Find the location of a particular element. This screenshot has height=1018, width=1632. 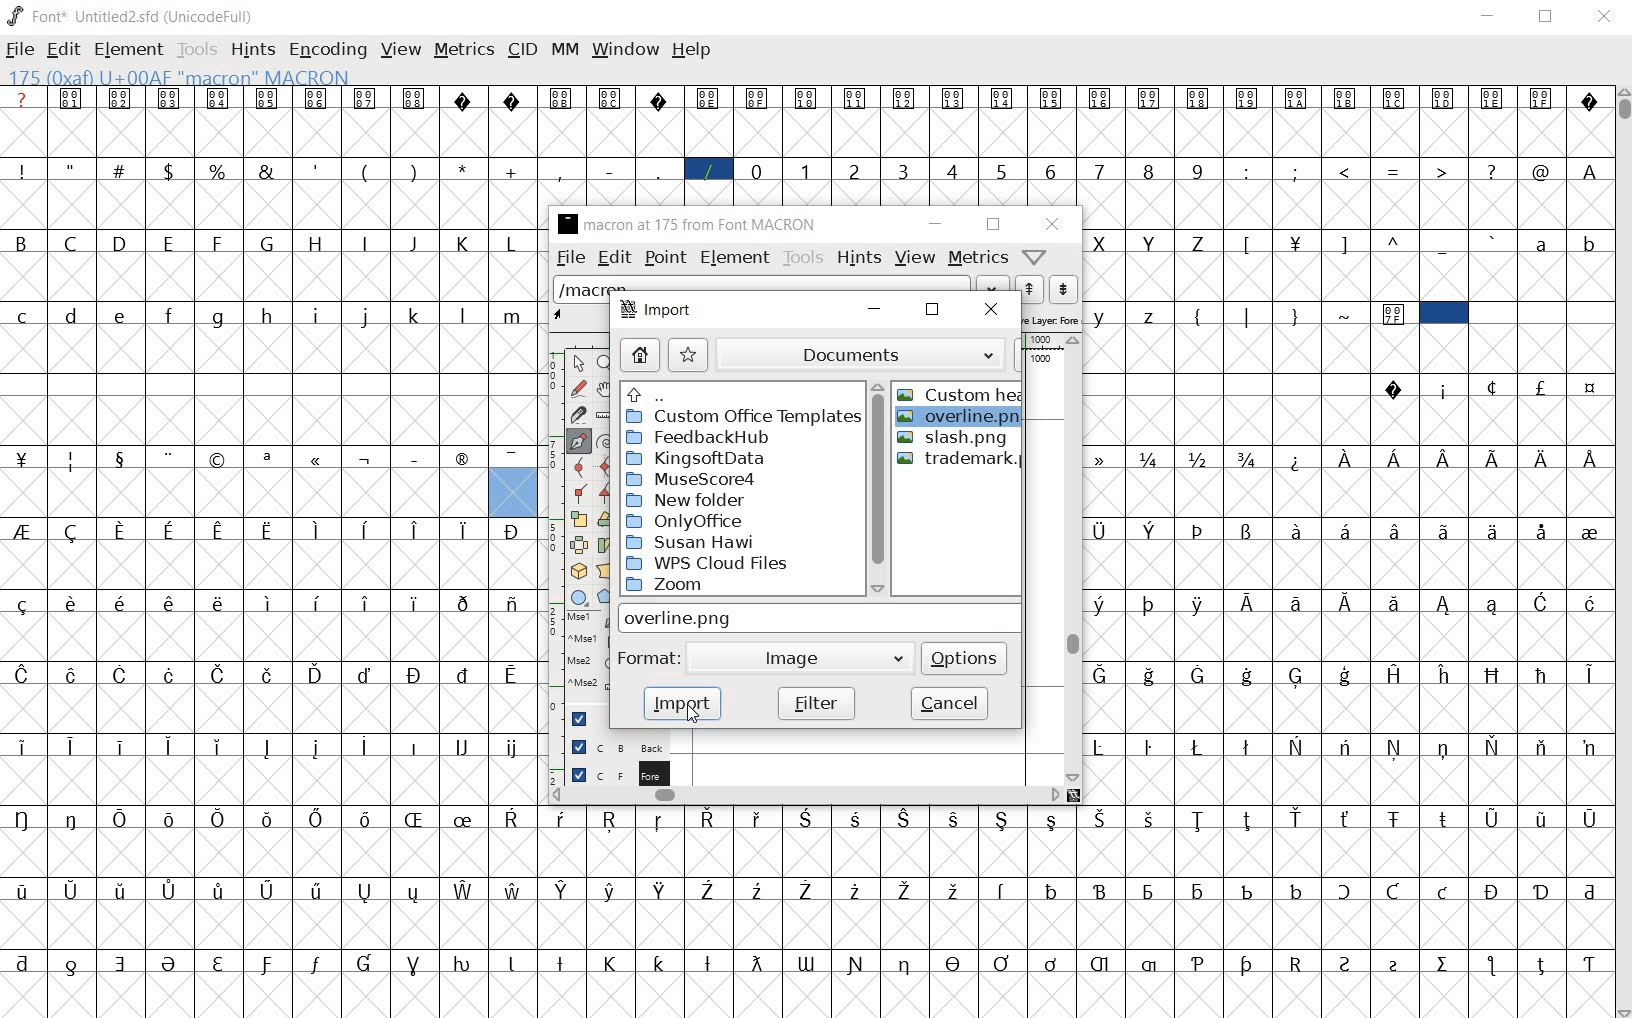

Symbol is located at coordinates (366, 98).